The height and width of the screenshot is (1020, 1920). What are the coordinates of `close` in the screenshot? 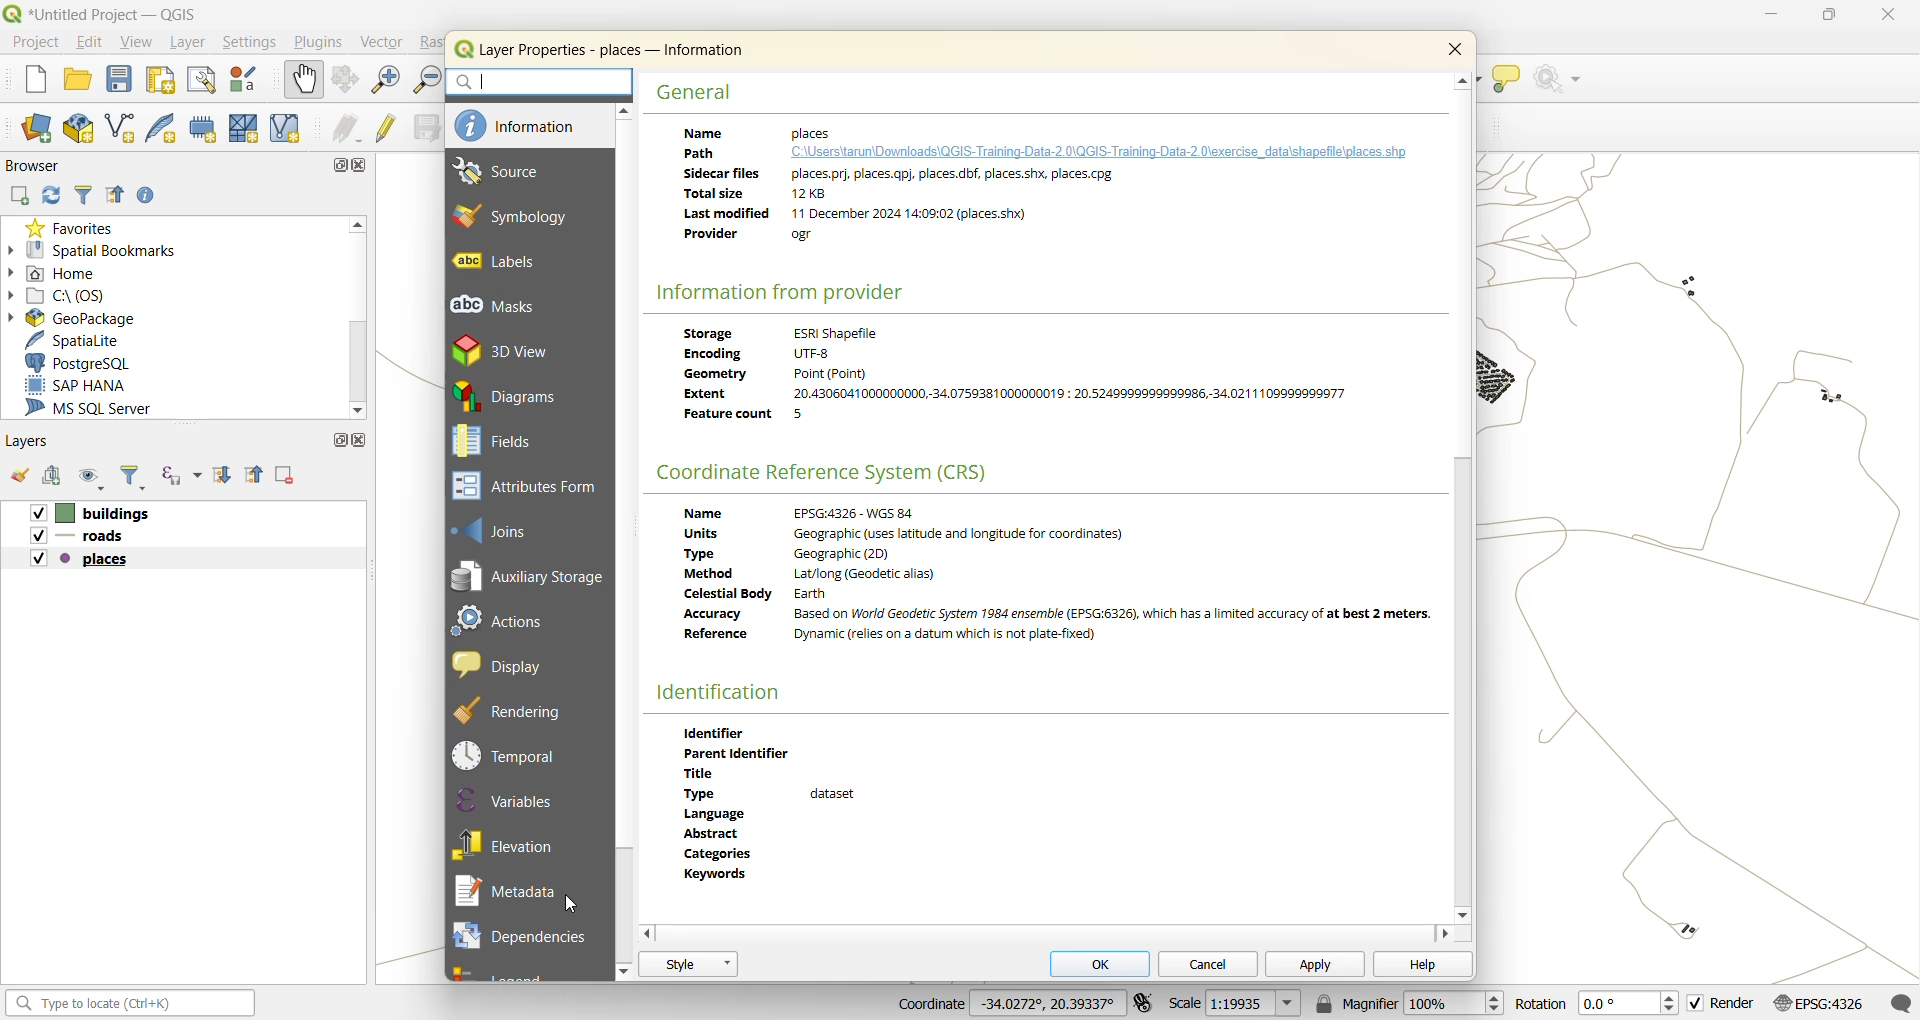 It's located at (363, 441).